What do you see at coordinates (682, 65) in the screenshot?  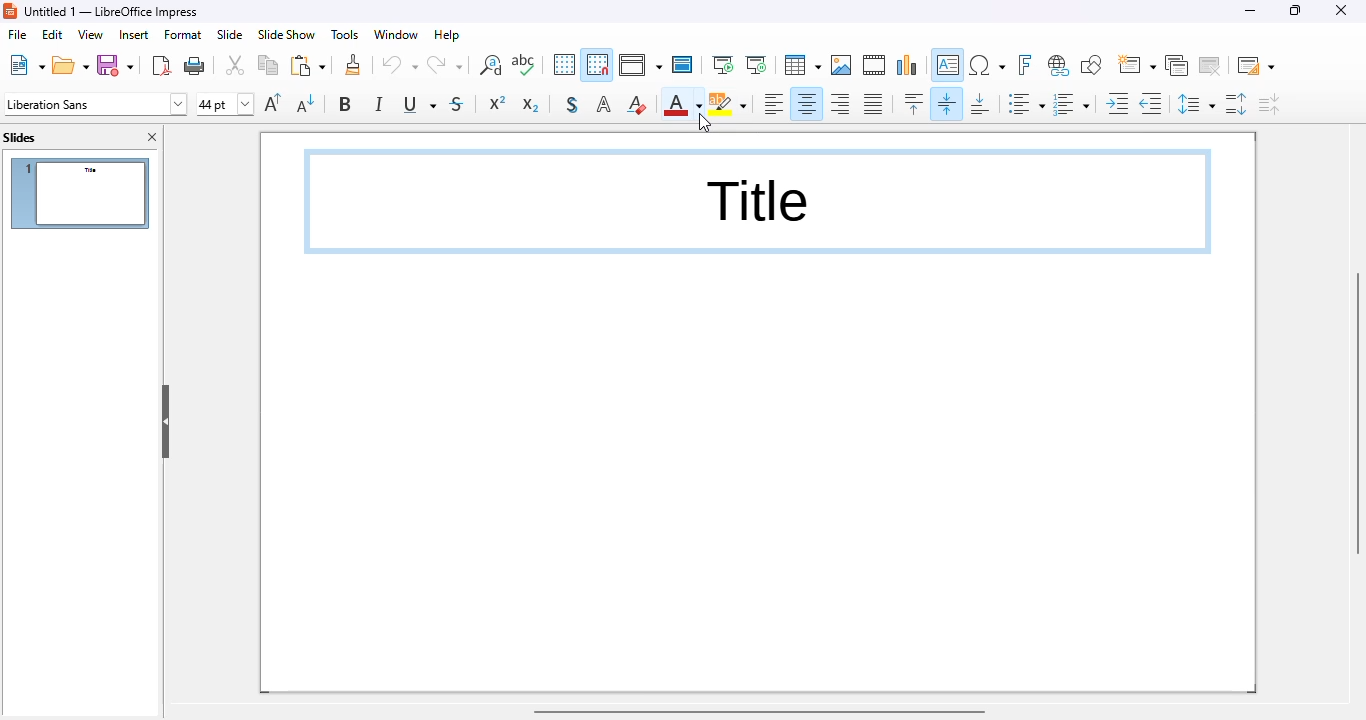 I see `master slide` at bounding box center [682, 65].